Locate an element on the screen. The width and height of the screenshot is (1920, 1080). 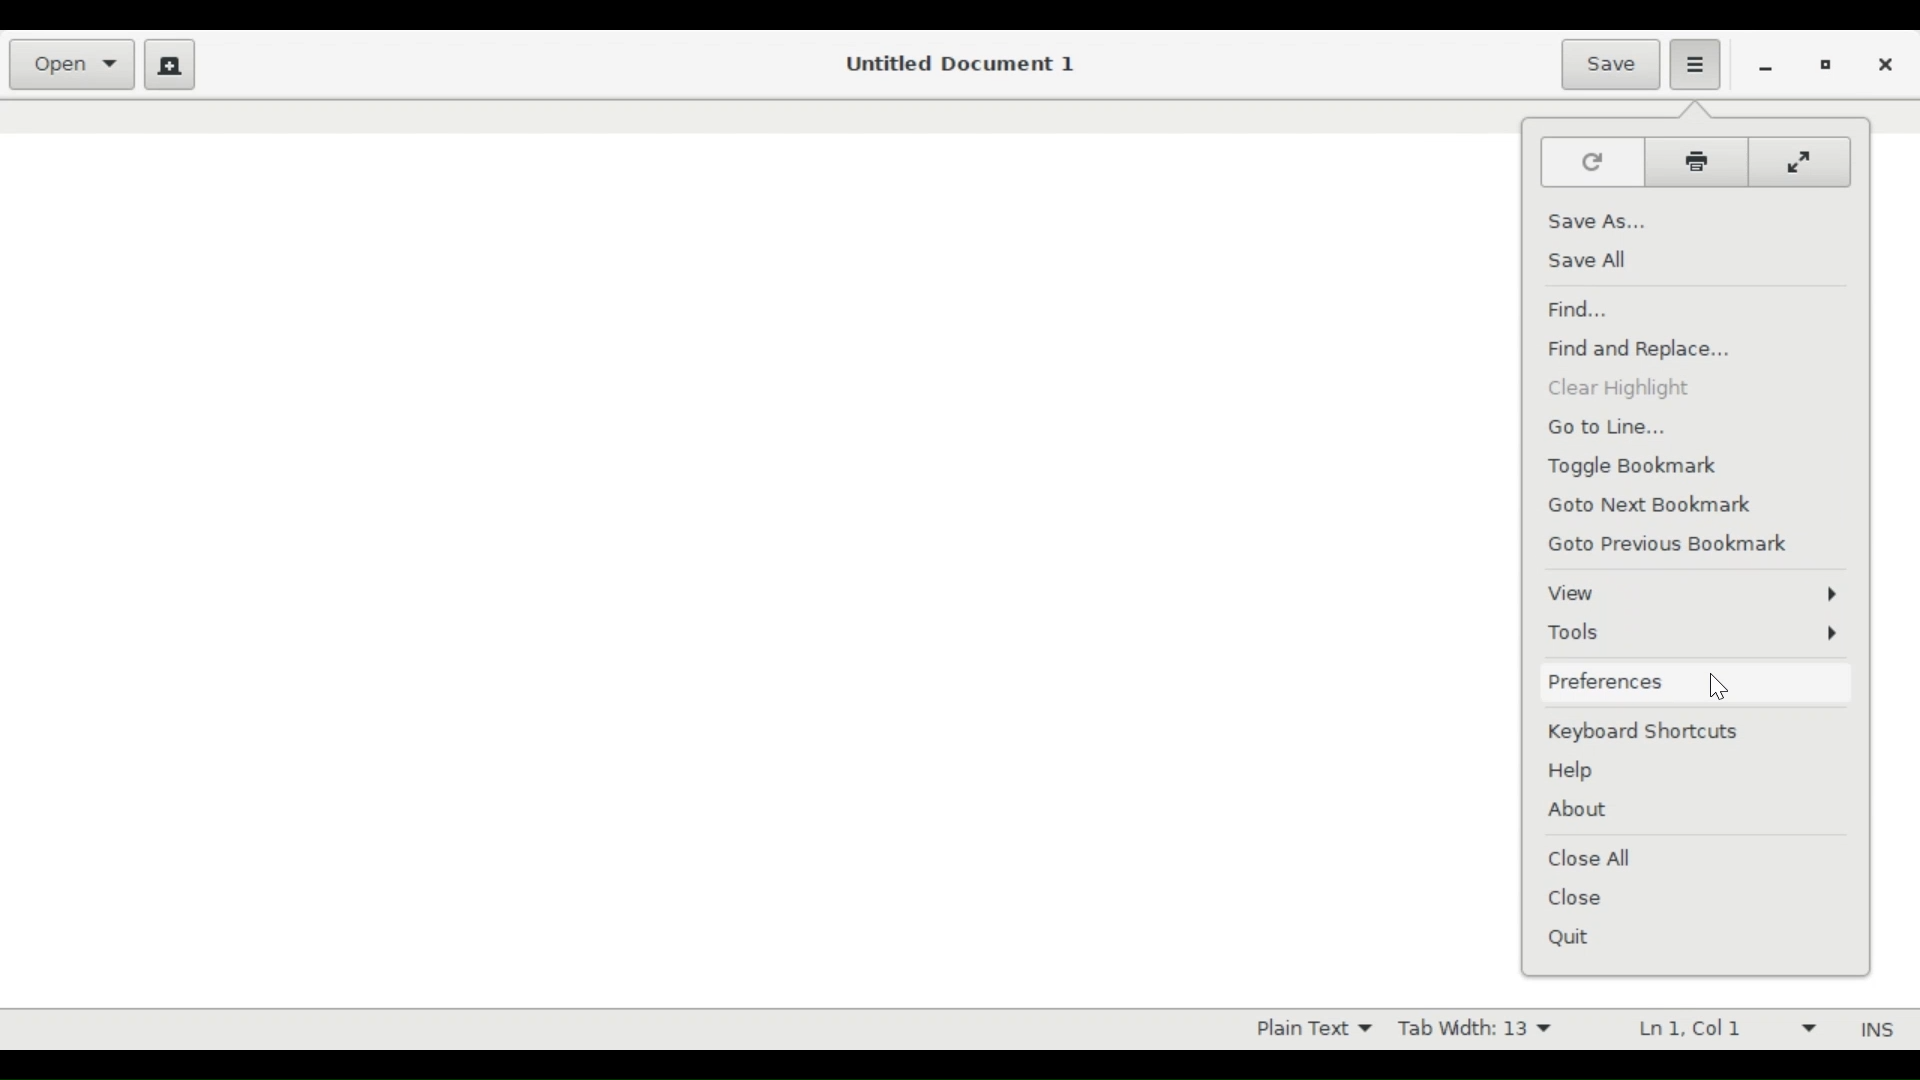
Close is located at coordinates (1580, 898).